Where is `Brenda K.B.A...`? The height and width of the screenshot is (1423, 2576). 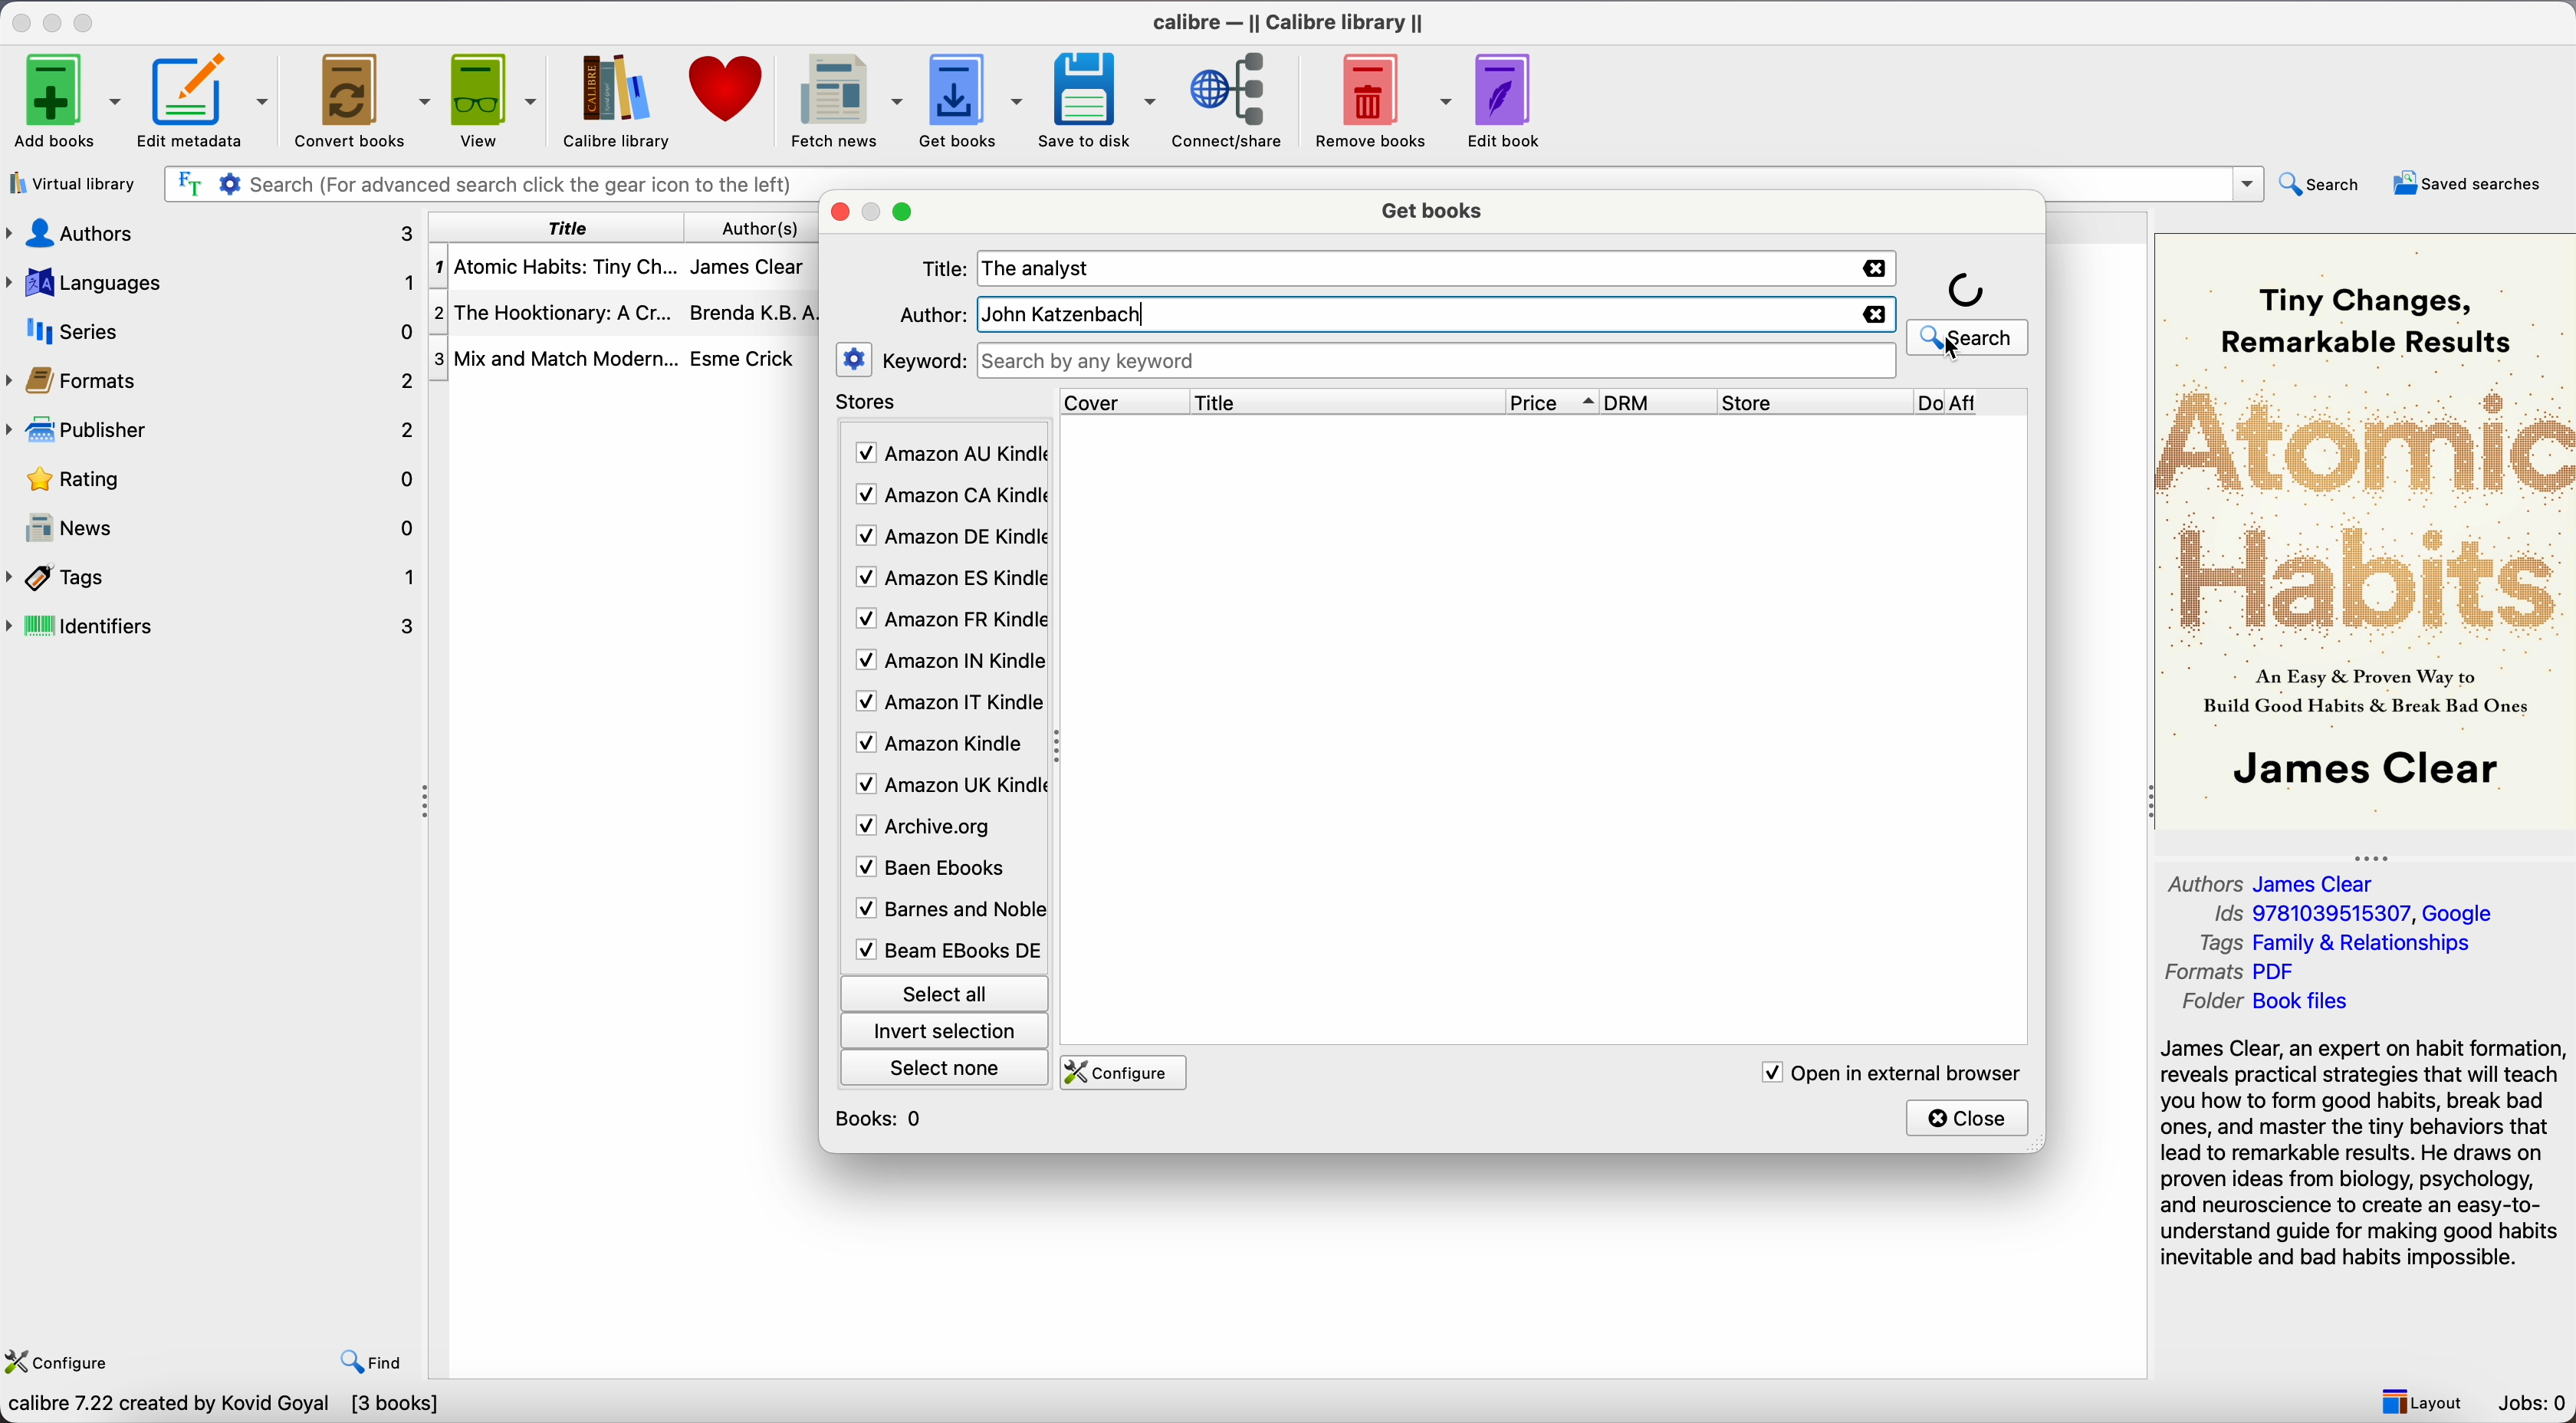 Brenda K.B.A... is located at coordinates (760, 312).